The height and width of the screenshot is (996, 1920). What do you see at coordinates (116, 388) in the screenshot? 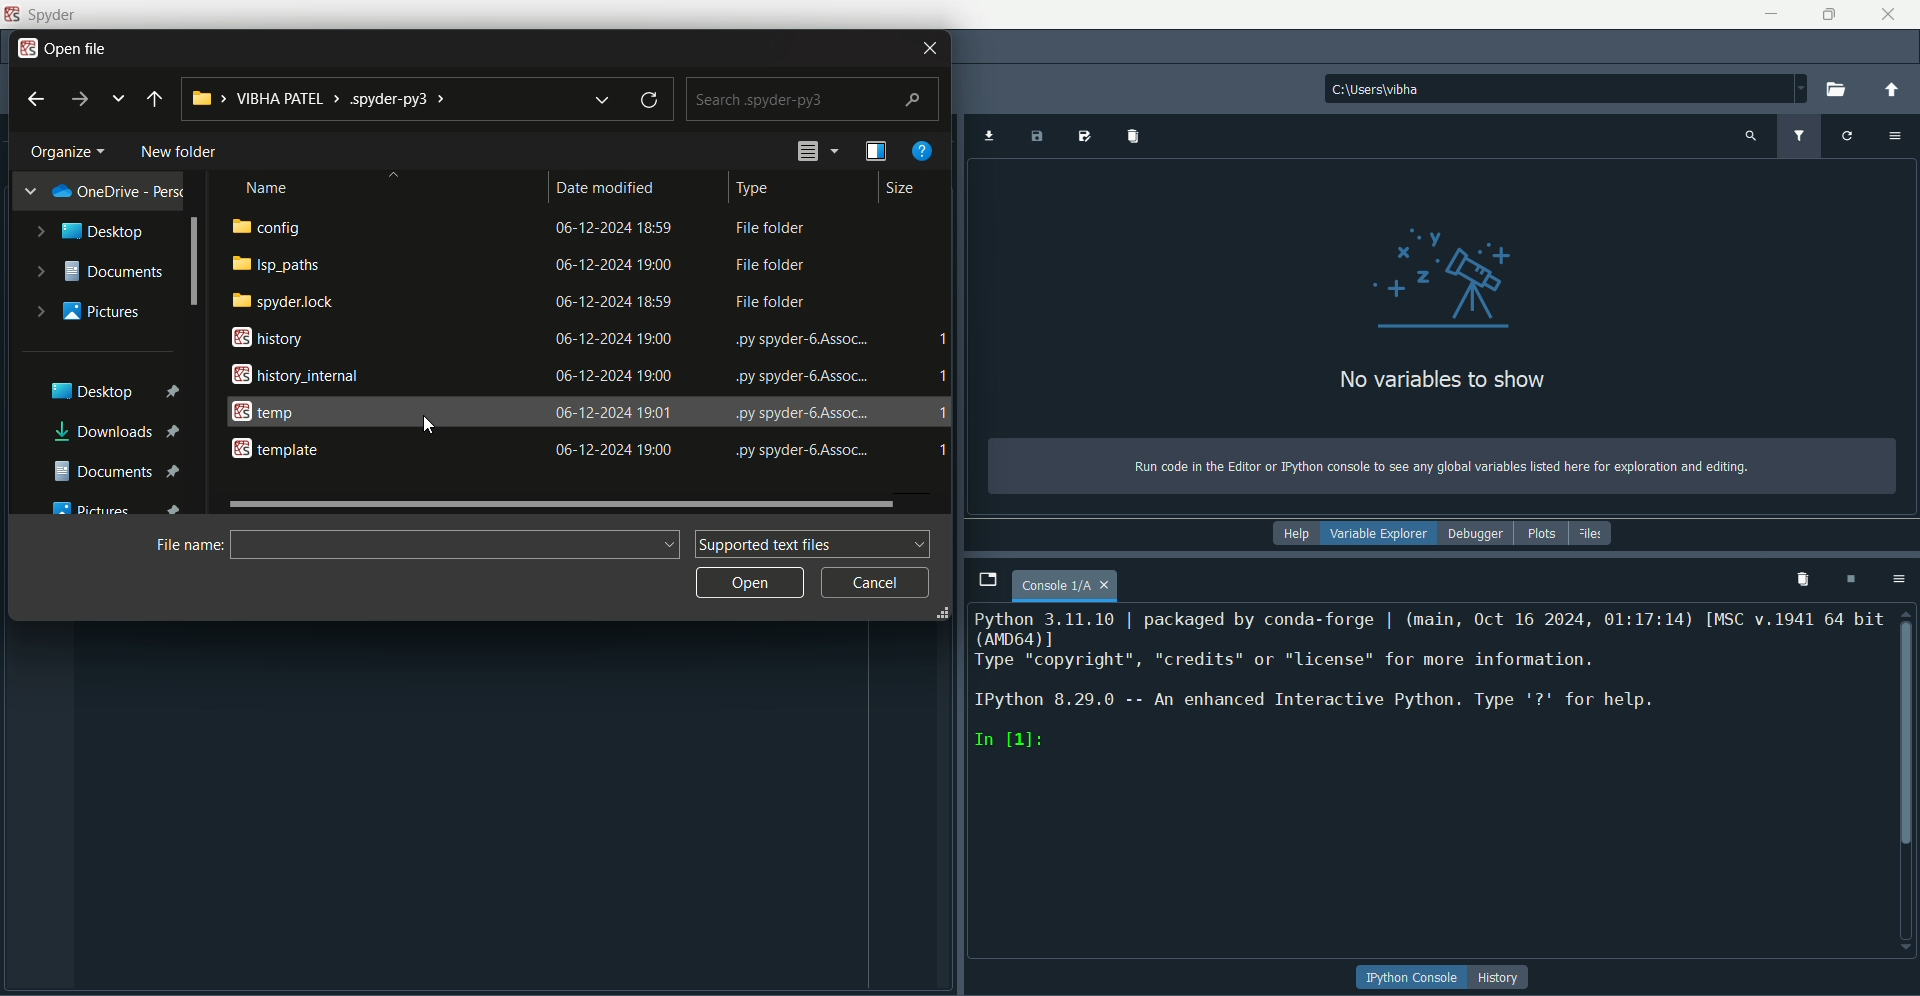
I see `desktop` at bounding box center [116, 388].